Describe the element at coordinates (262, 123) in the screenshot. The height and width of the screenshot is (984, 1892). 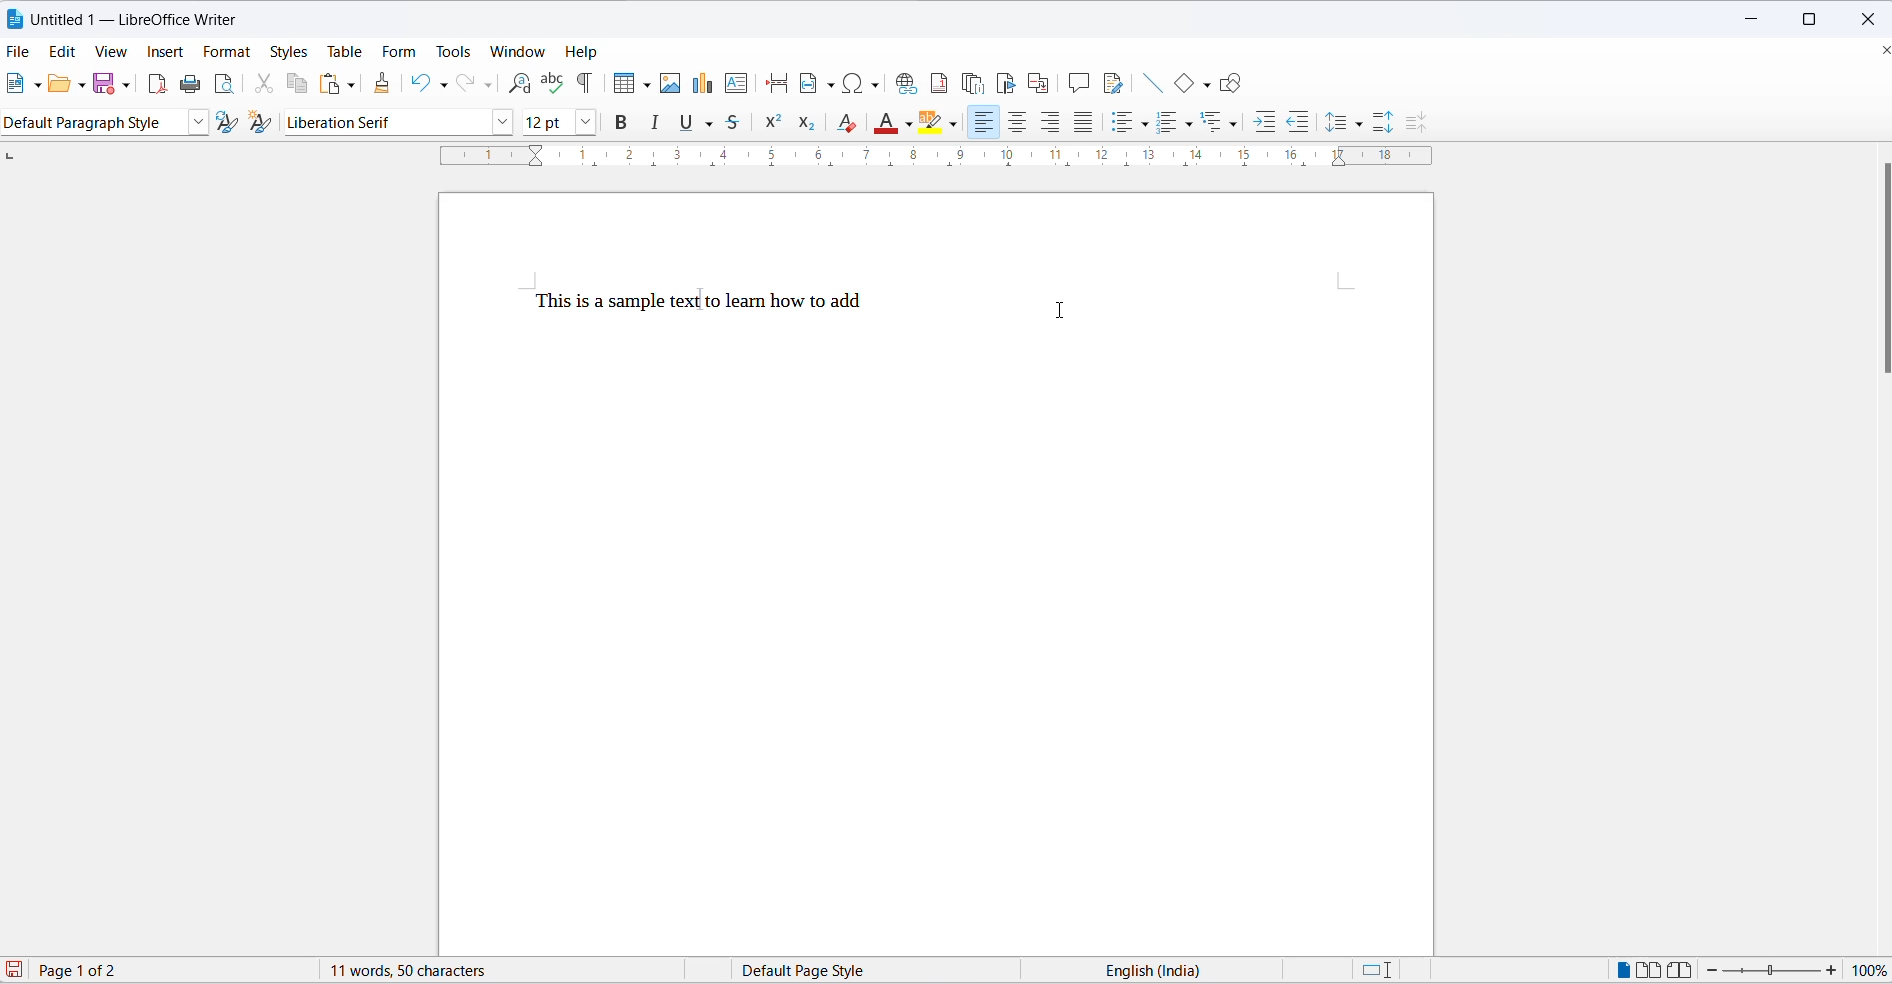
I see `new selected style` at that location.